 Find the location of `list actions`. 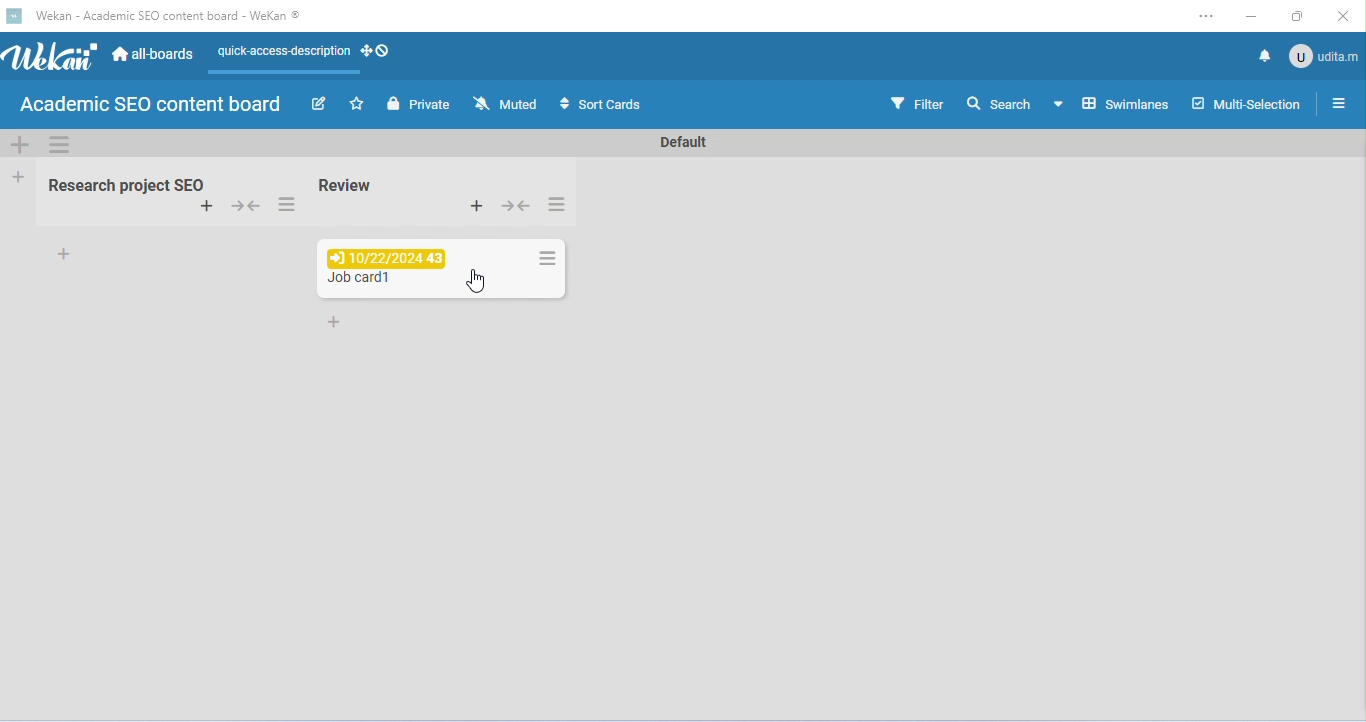

list actions is located at coordinates (285, 206).